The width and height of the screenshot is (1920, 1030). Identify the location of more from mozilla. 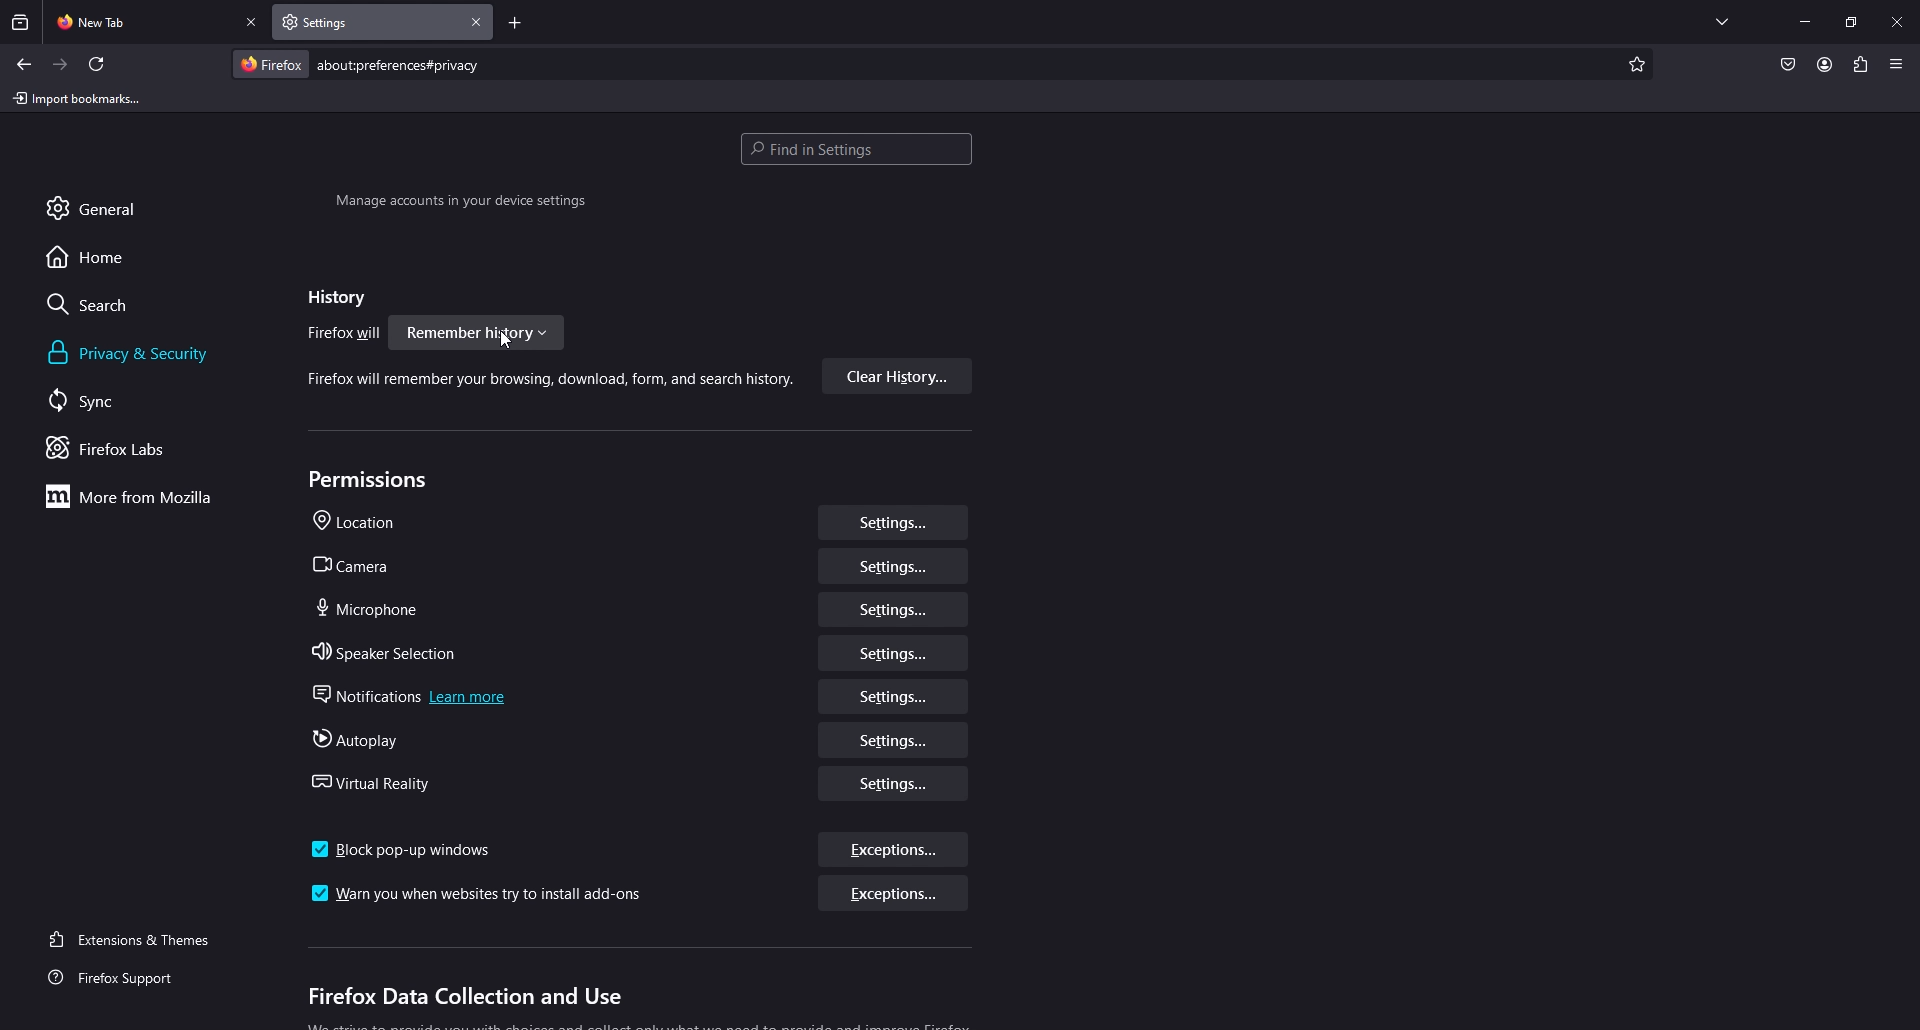
(140, 496).